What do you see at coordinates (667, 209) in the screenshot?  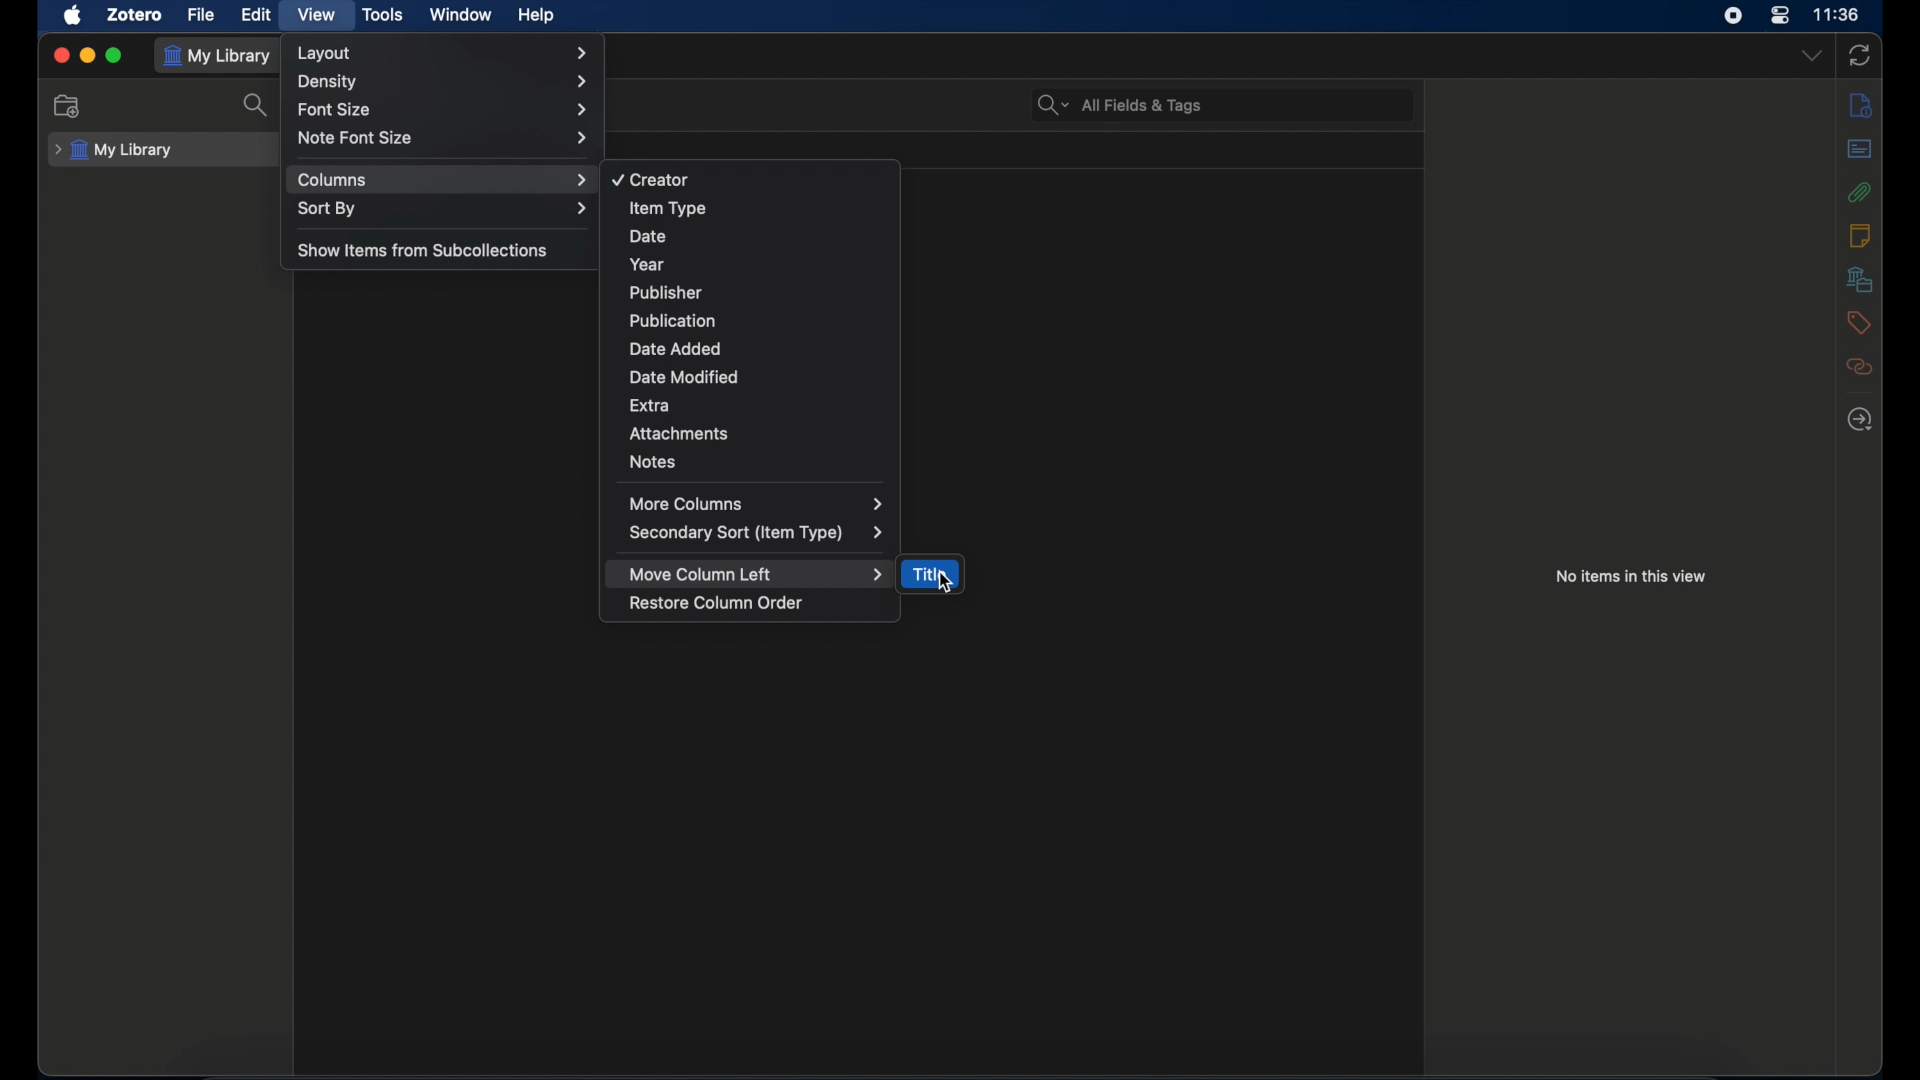 I see `item type` at bounding box center [667, 209].